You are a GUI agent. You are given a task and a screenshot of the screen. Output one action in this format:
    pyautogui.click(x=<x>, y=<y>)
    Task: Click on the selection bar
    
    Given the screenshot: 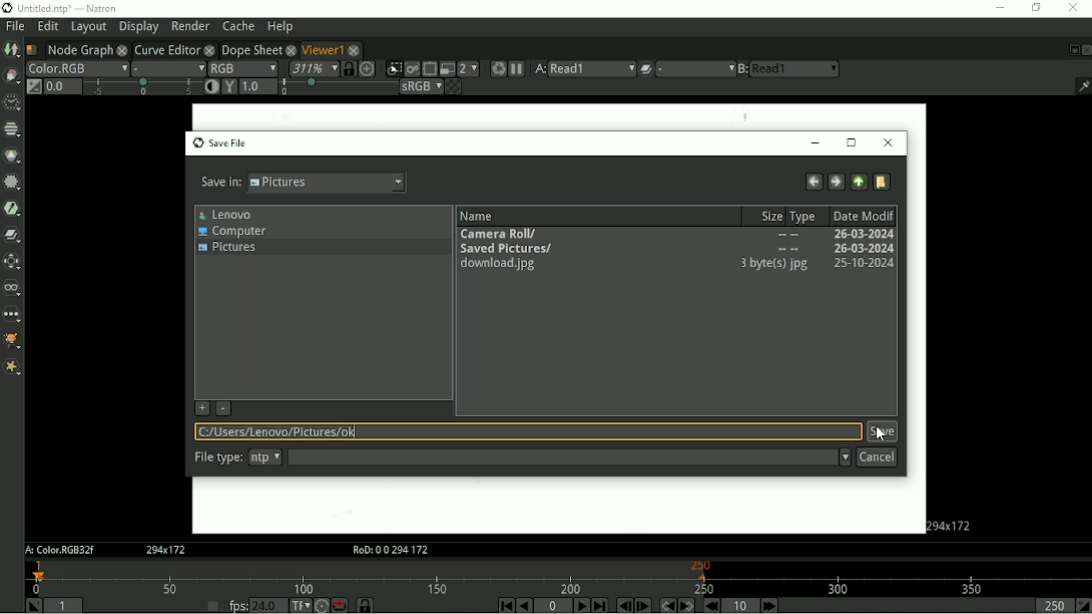 What is the action you would take?
    pyautogui.click(x=142, y=87)
    